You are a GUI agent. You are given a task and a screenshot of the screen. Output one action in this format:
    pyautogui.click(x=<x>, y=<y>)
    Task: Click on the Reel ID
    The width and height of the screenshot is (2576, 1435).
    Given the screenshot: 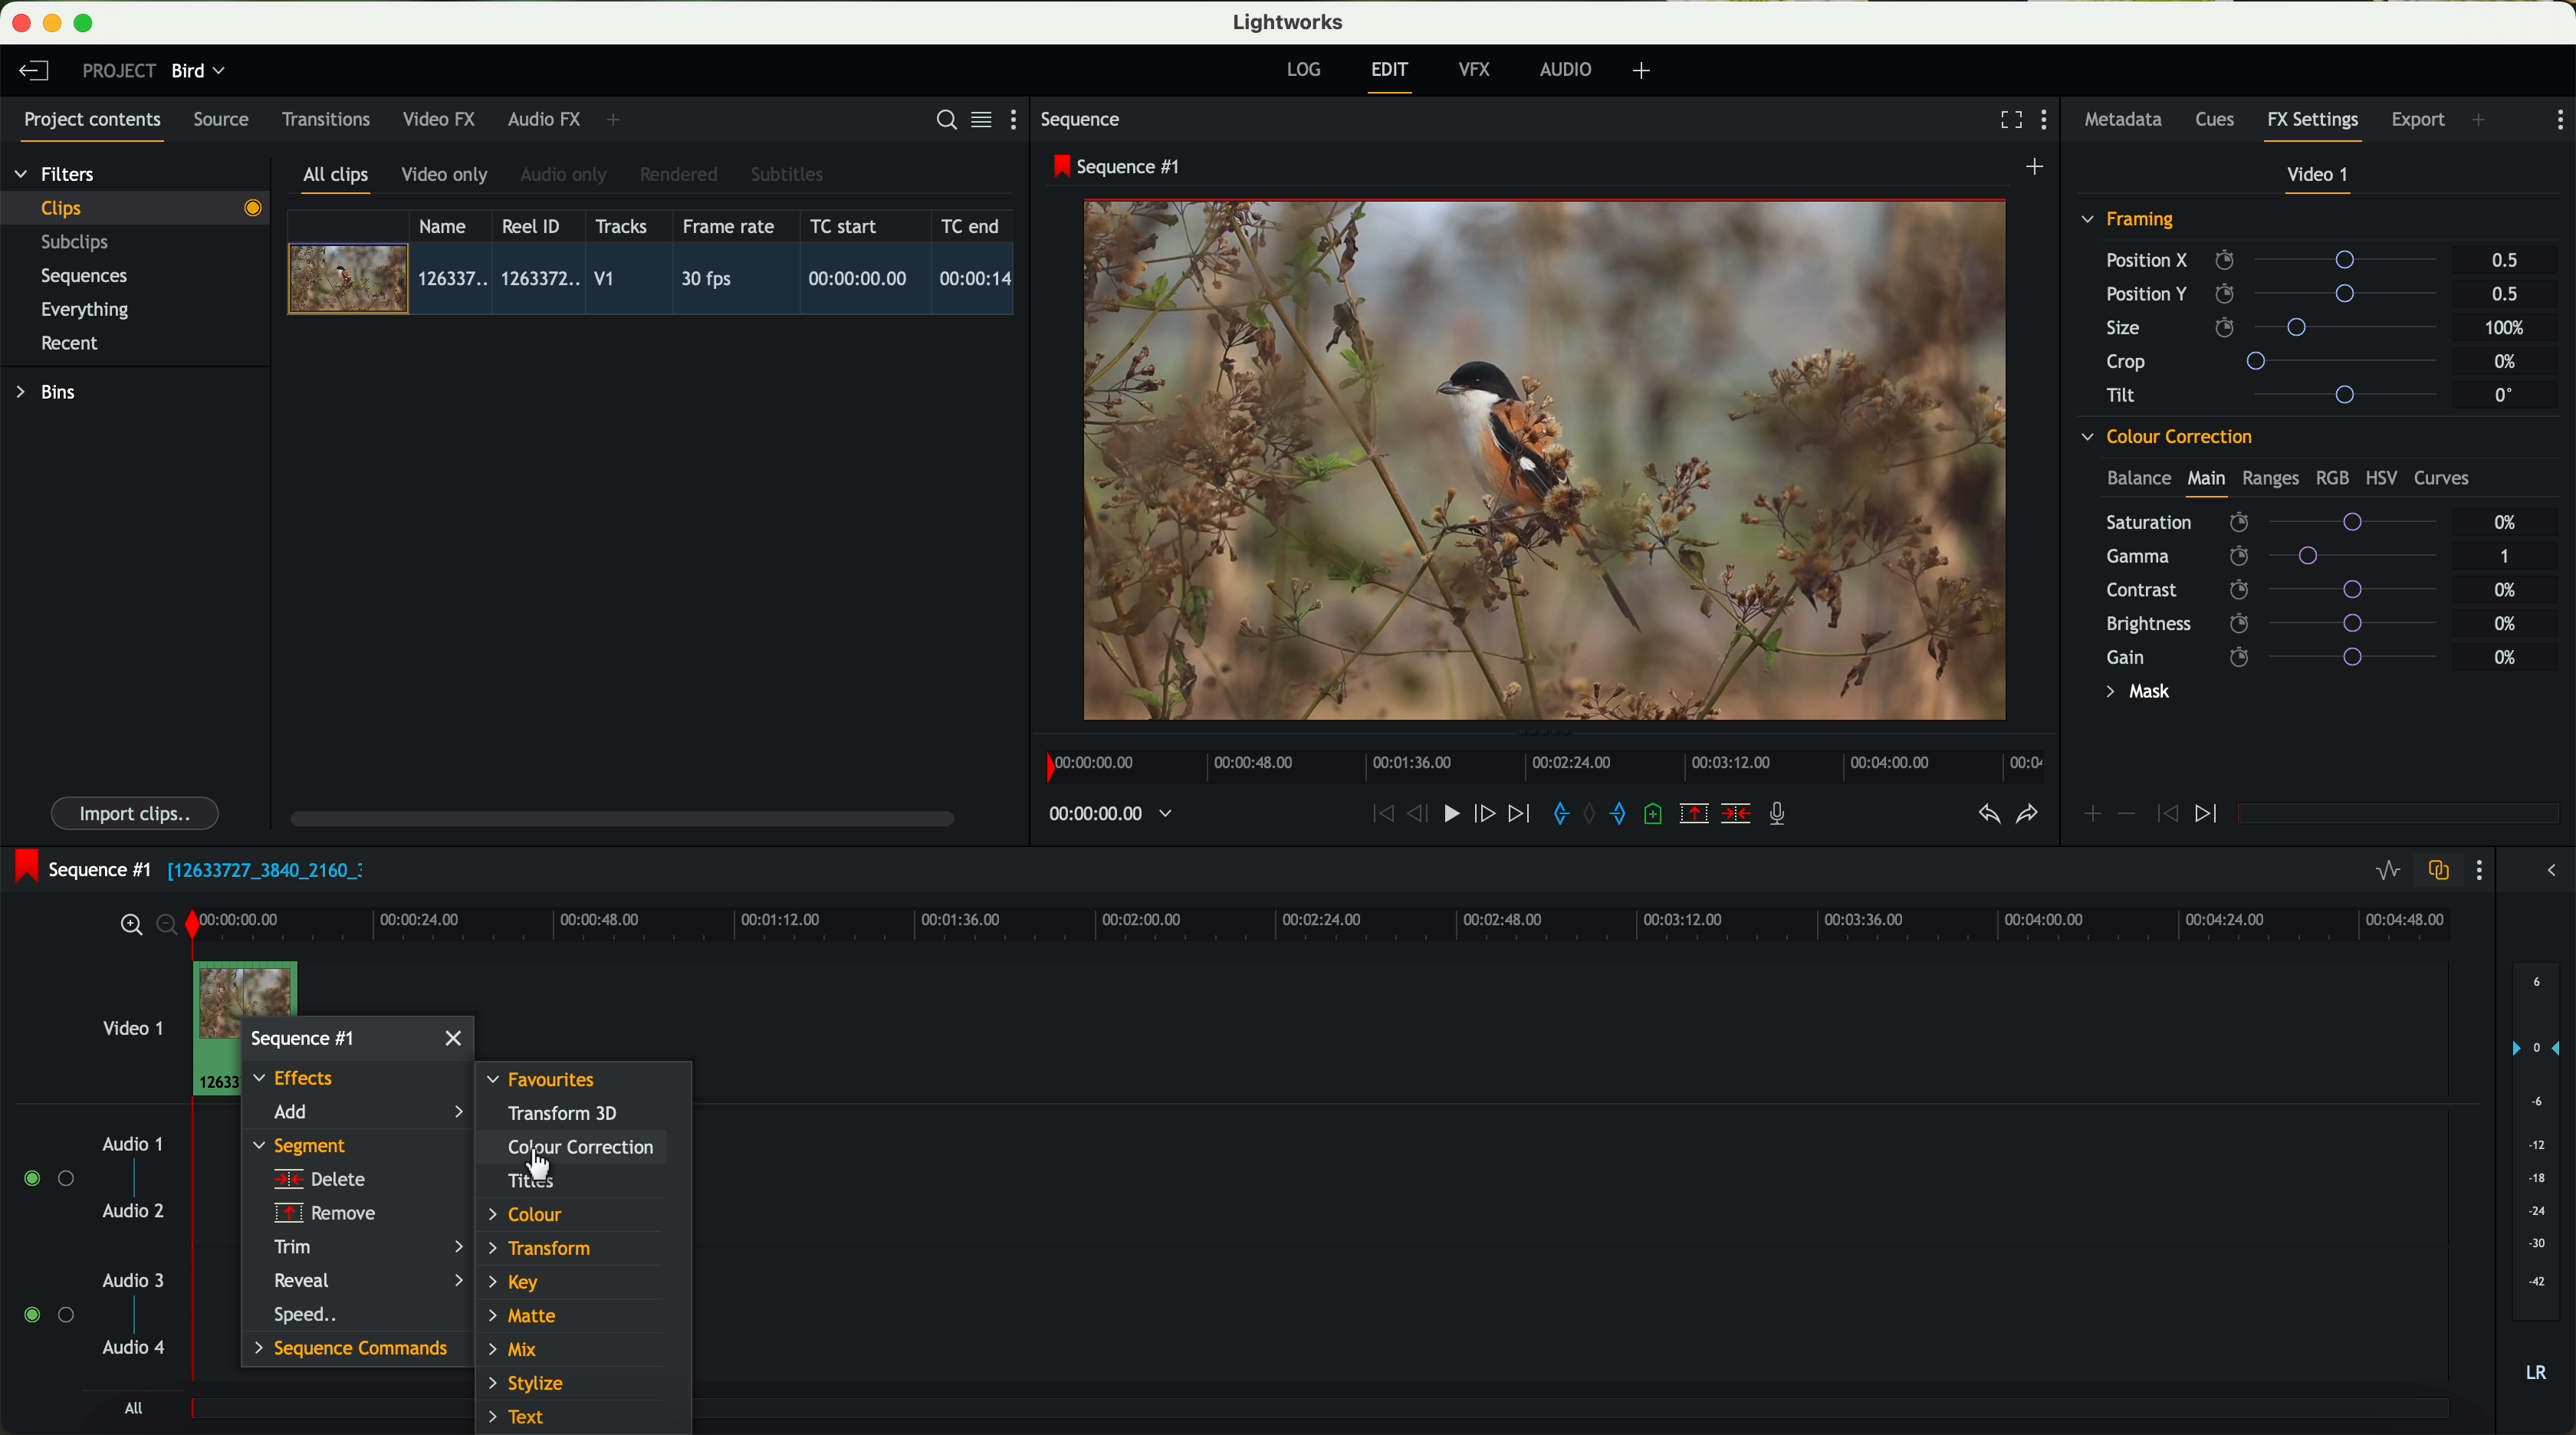 What is the action you would take?
    pyautogui.click(x=536, y=225)
    